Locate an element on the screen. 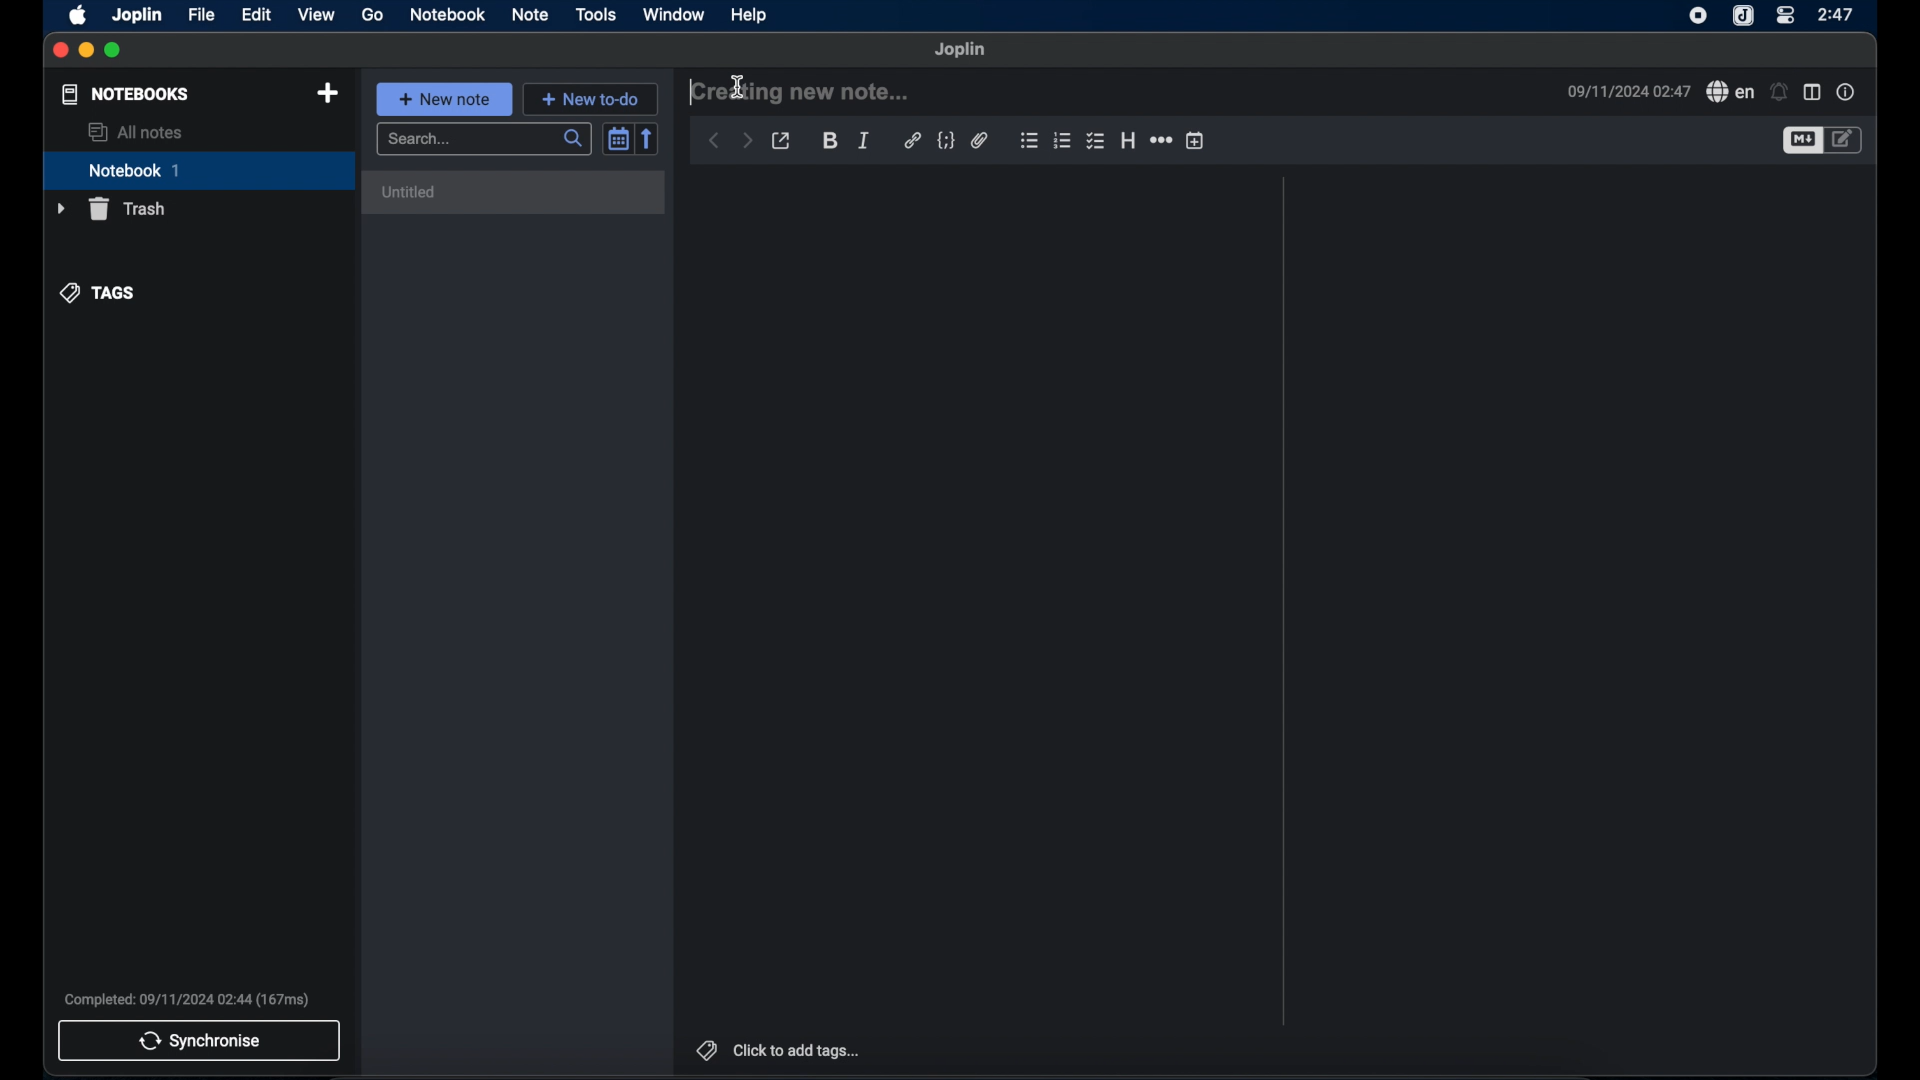 This screenshot has width=1920, height=1080. minimize is located at coordinates (86, 51).